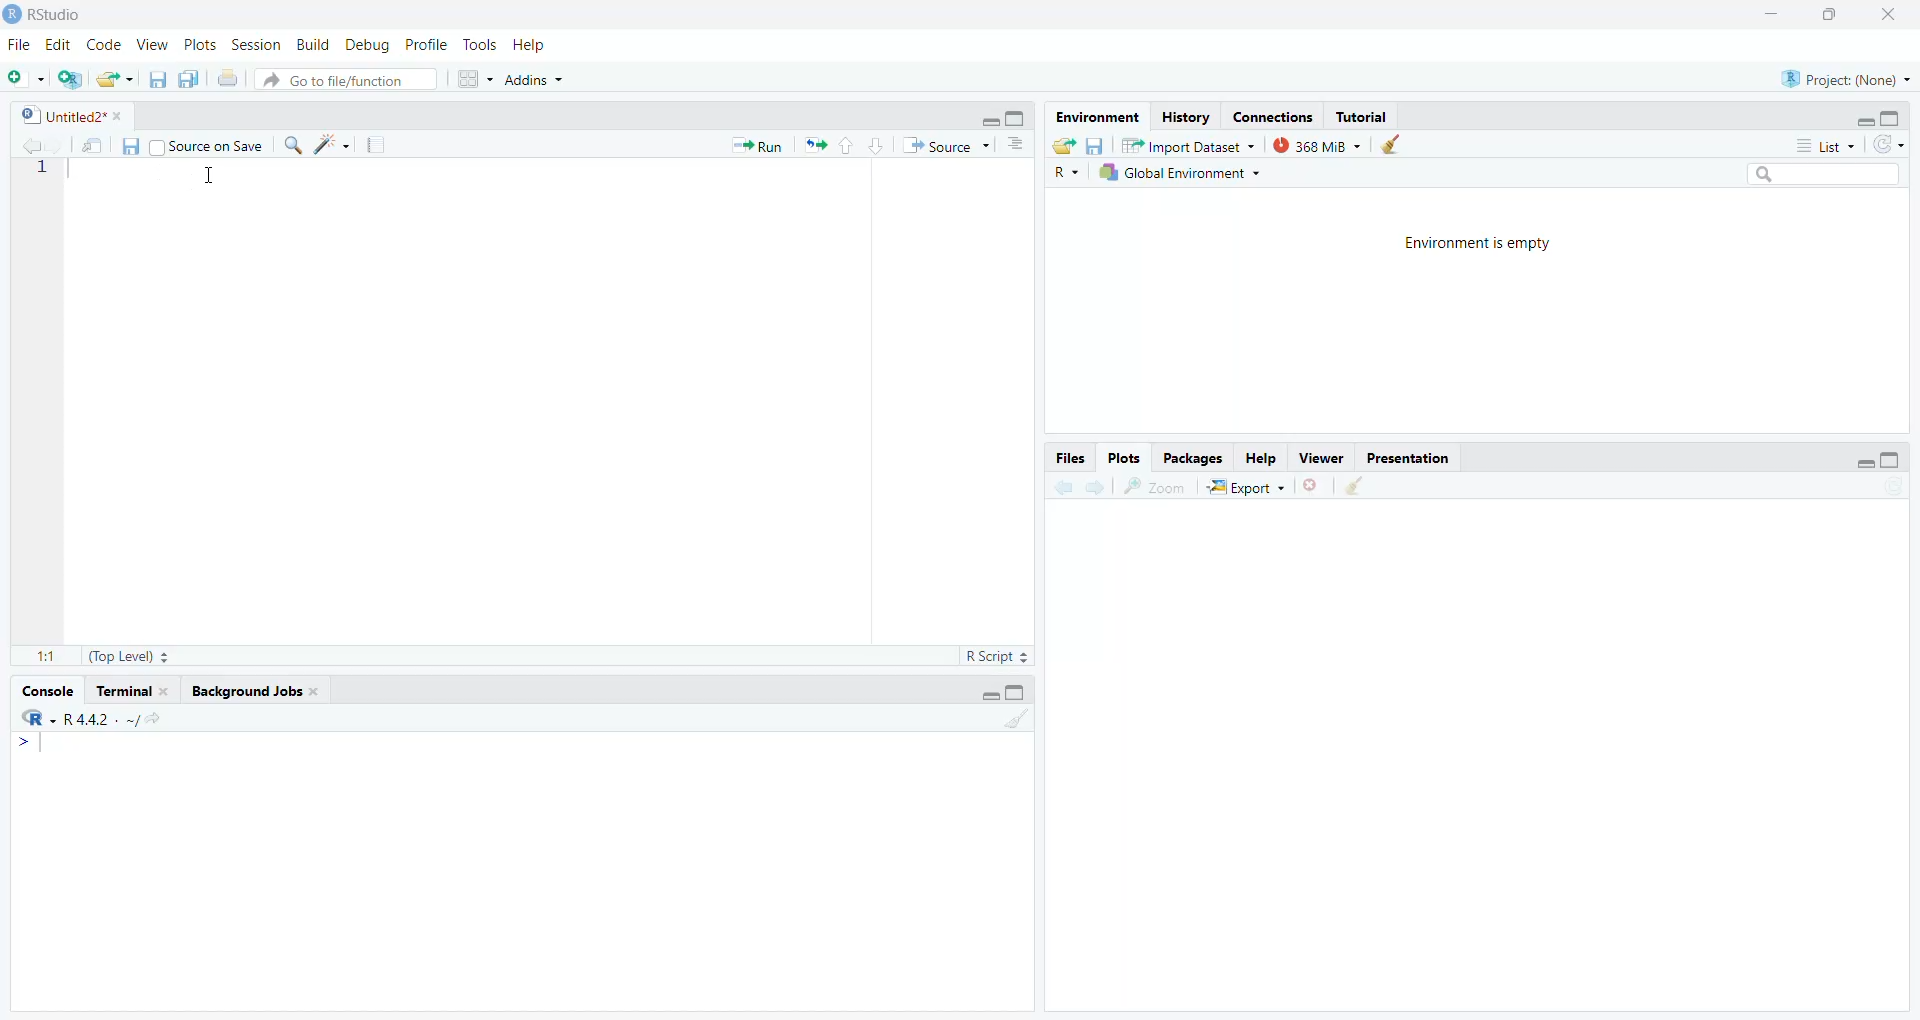 Image resolution: width=1920 pixels, height=1020 pixels. I want to click on save, so click(134, 147).